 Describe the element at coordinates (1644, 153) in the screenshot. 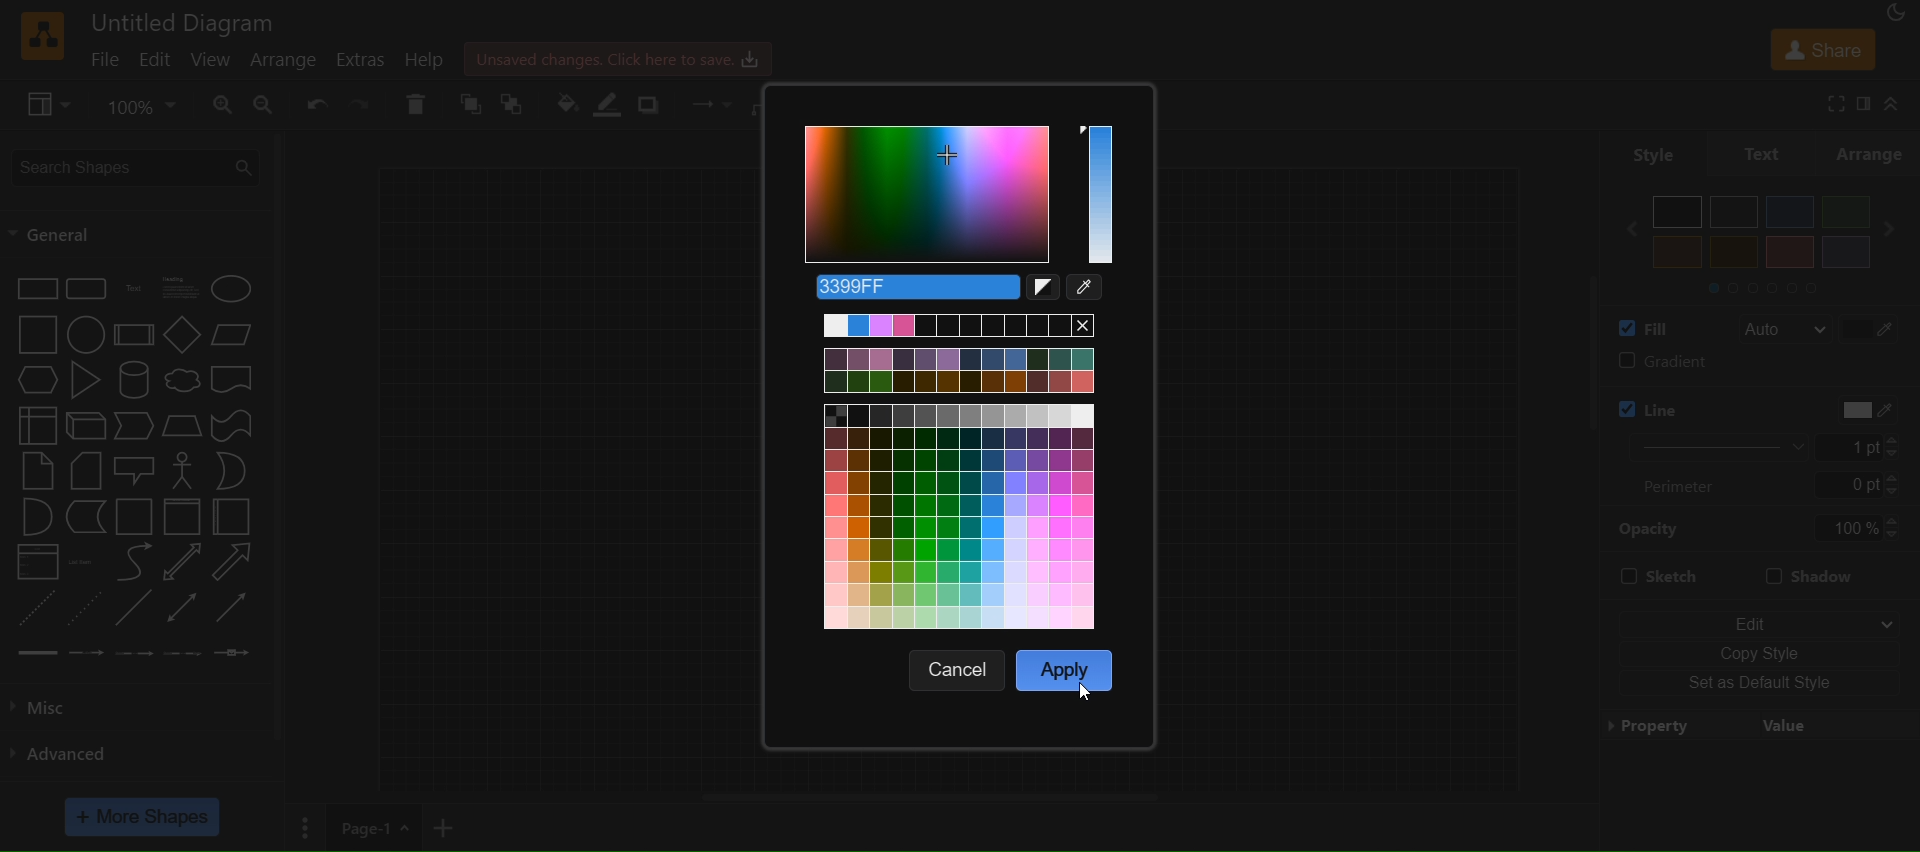

I see `style` at that location.